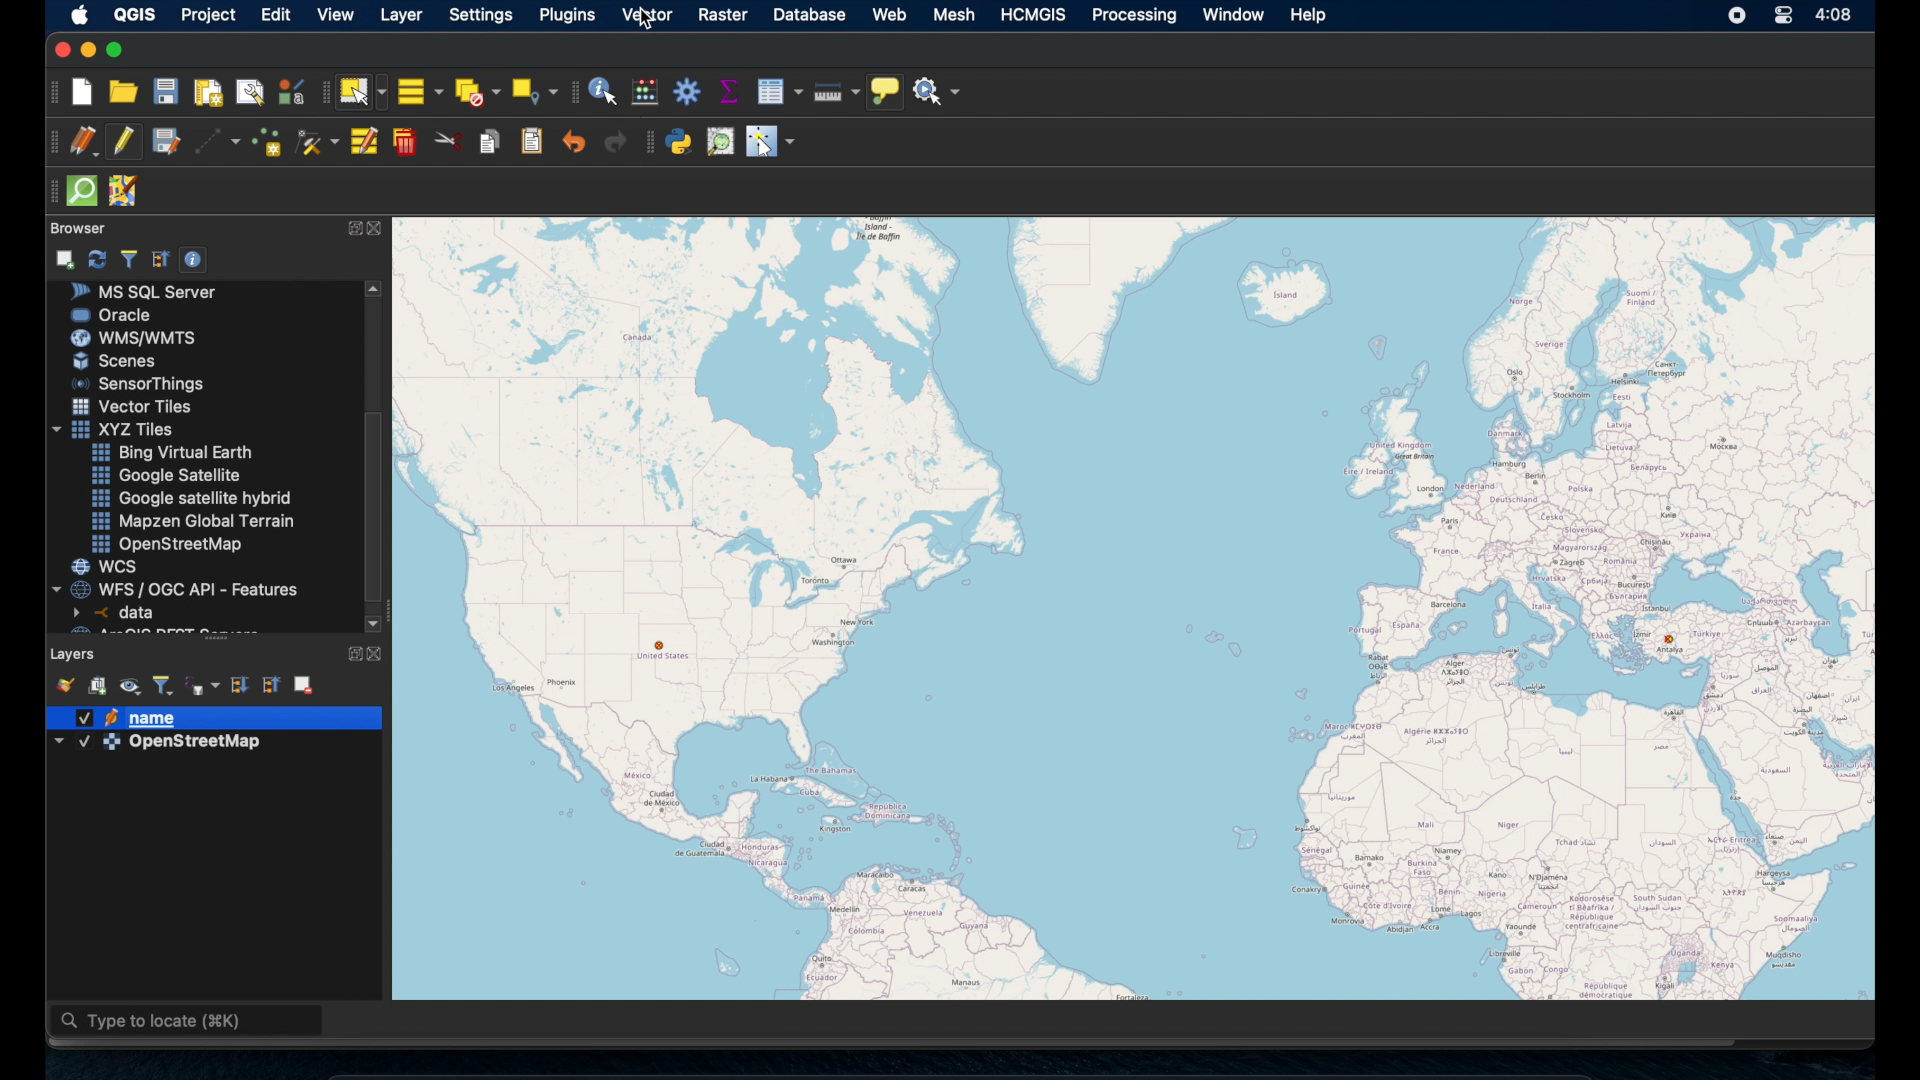 The image size is (1920, 1080). What do you see at coordinates (194, 520) in the screenshot?
I see `mapzen global terrain` at bounding box center [194, 520].